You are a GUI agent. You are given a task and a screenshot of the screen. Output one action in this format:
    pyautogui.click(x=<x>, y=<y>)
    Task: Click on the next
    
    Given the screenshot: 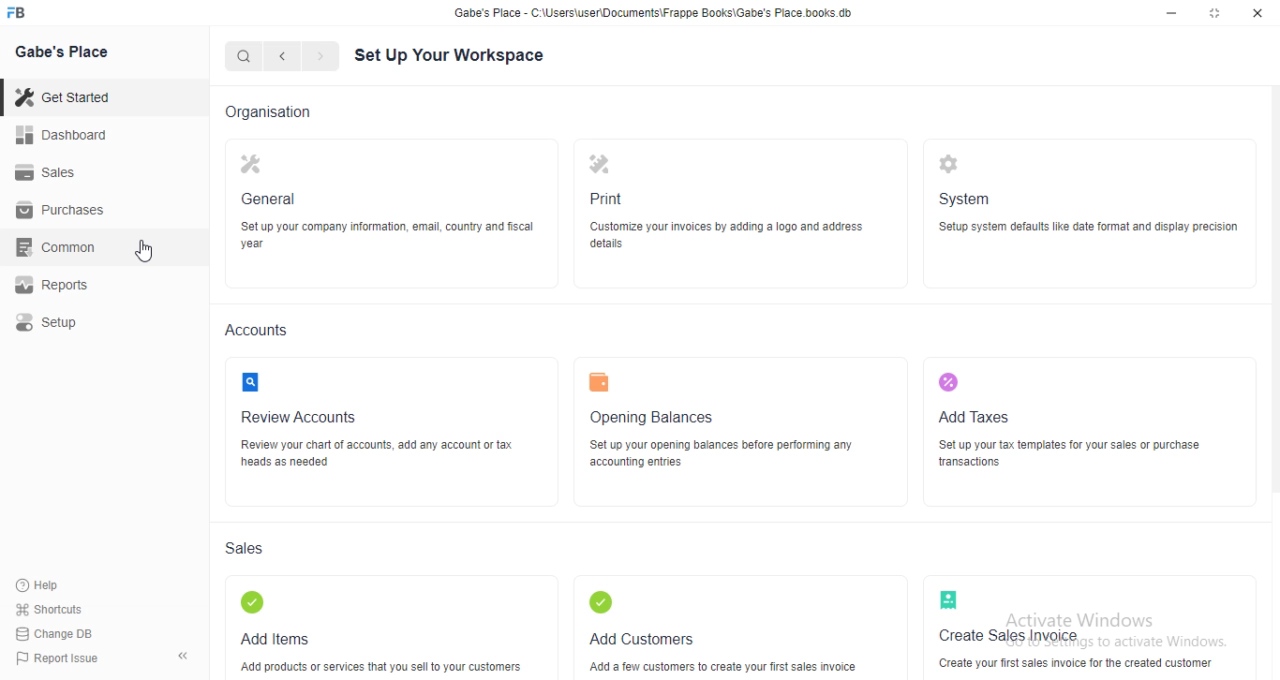 What is the action you would take?
    pyautogui.click(x=318, y=57)
    